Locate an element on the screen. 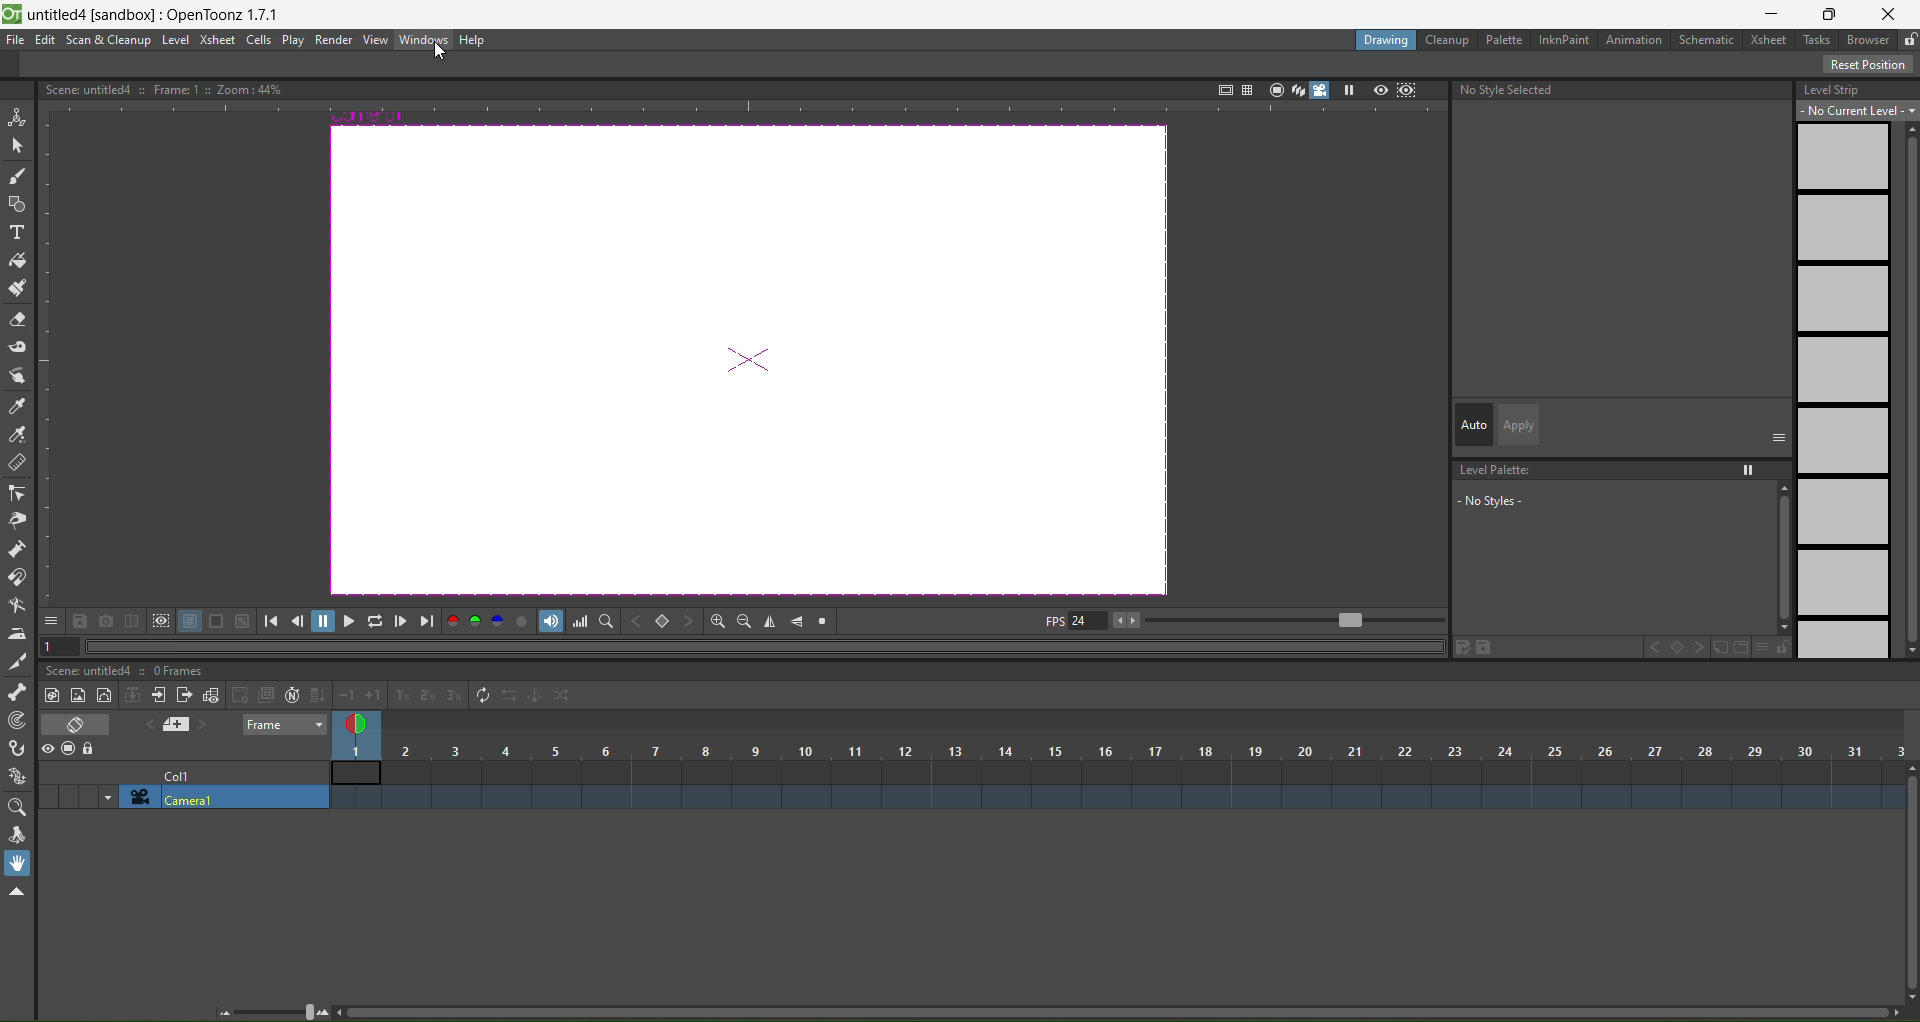 The image size is (1920, 1022). bender tool is located at coordinates (18, 605).